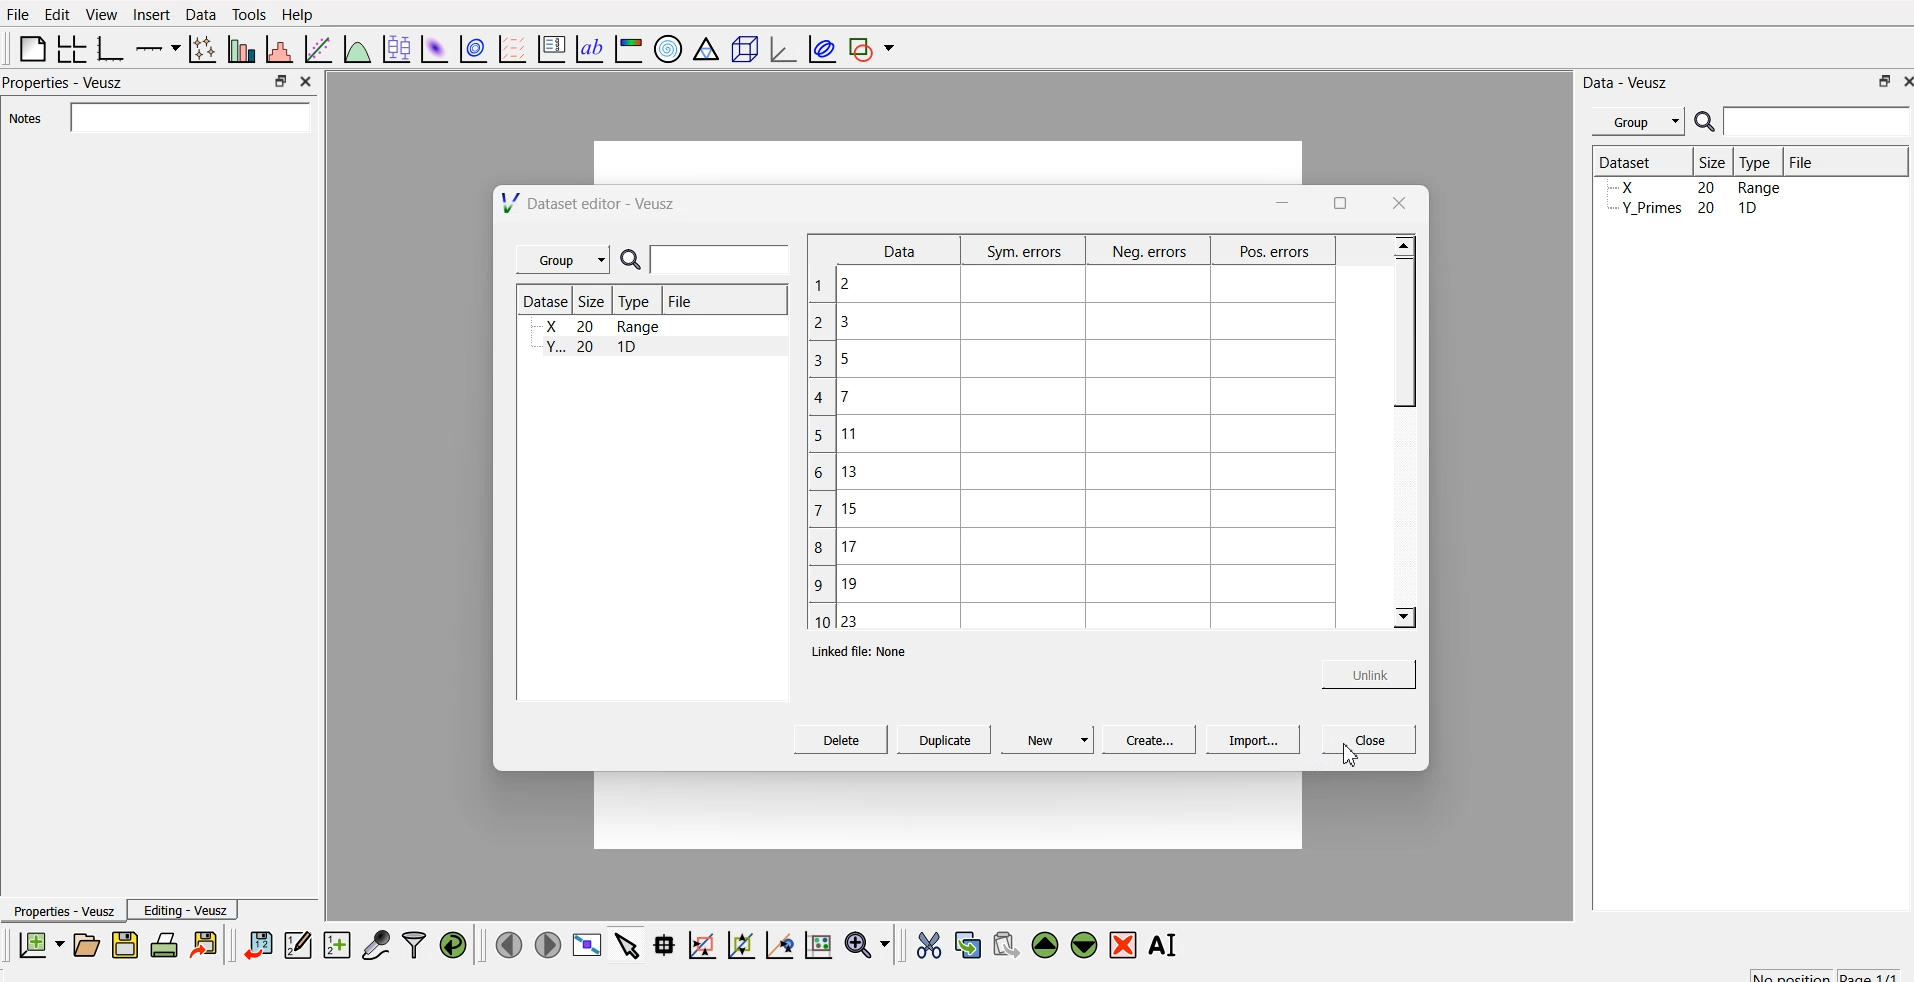 The height and width of the screenshot is (982, 1914). What do you see at coordinates (1876, 81) in the screenshot?
I see `maximize` at bounding box center [1876, 81].